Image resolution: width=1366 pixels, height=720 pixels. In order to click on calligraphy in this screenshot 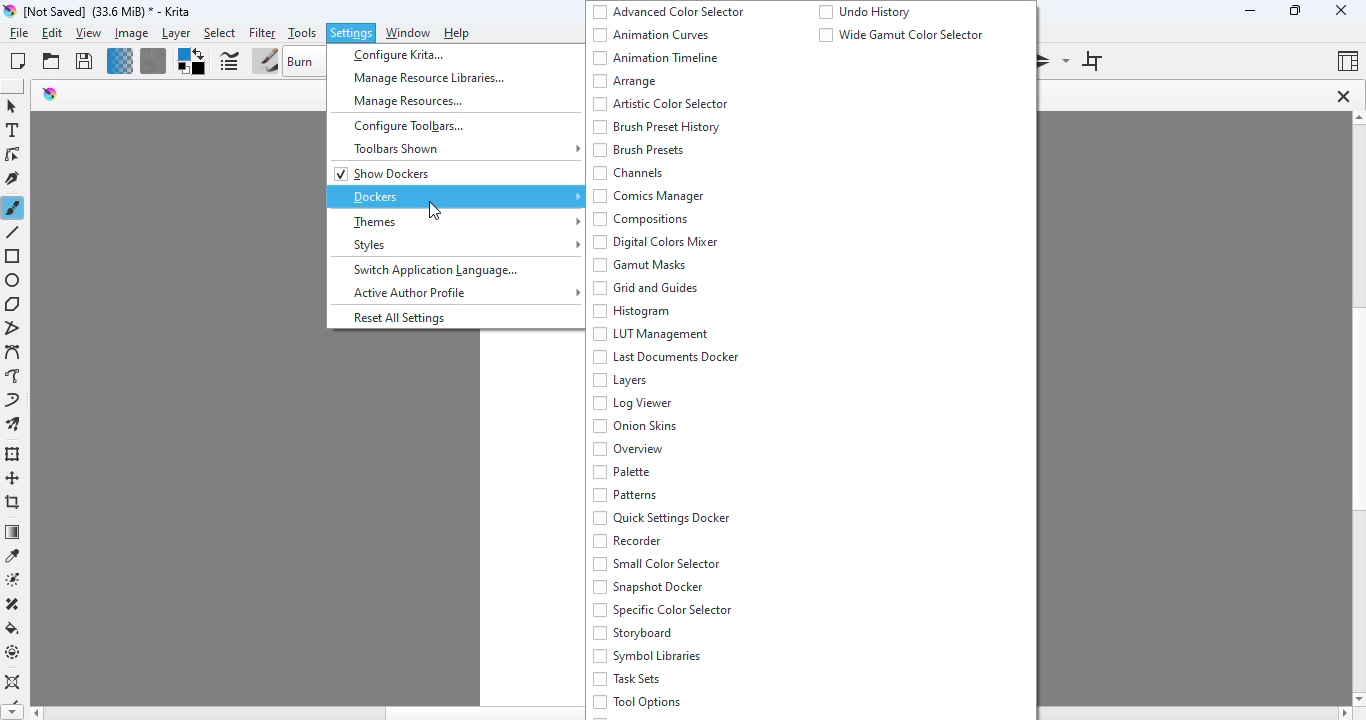, I will do `click(13, 178)`.